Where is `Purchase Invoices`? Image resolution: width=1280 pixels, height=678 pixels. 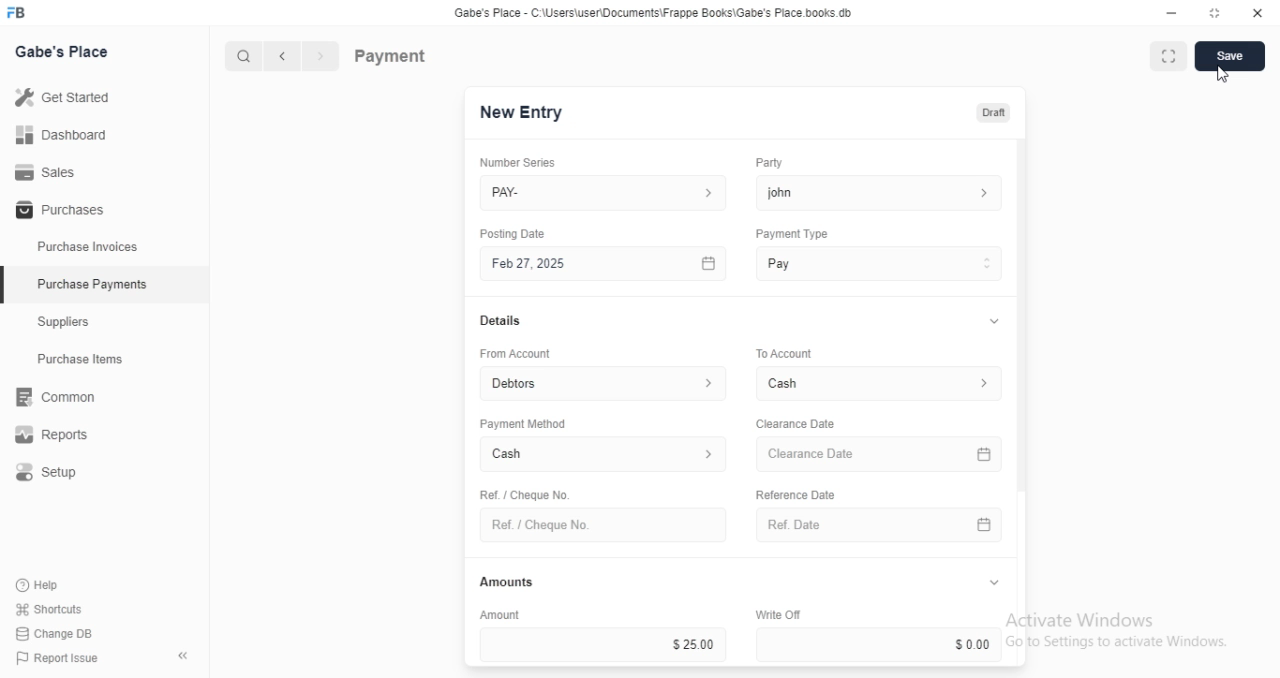 Purchase Invoices is located at coordinates (88, 247).